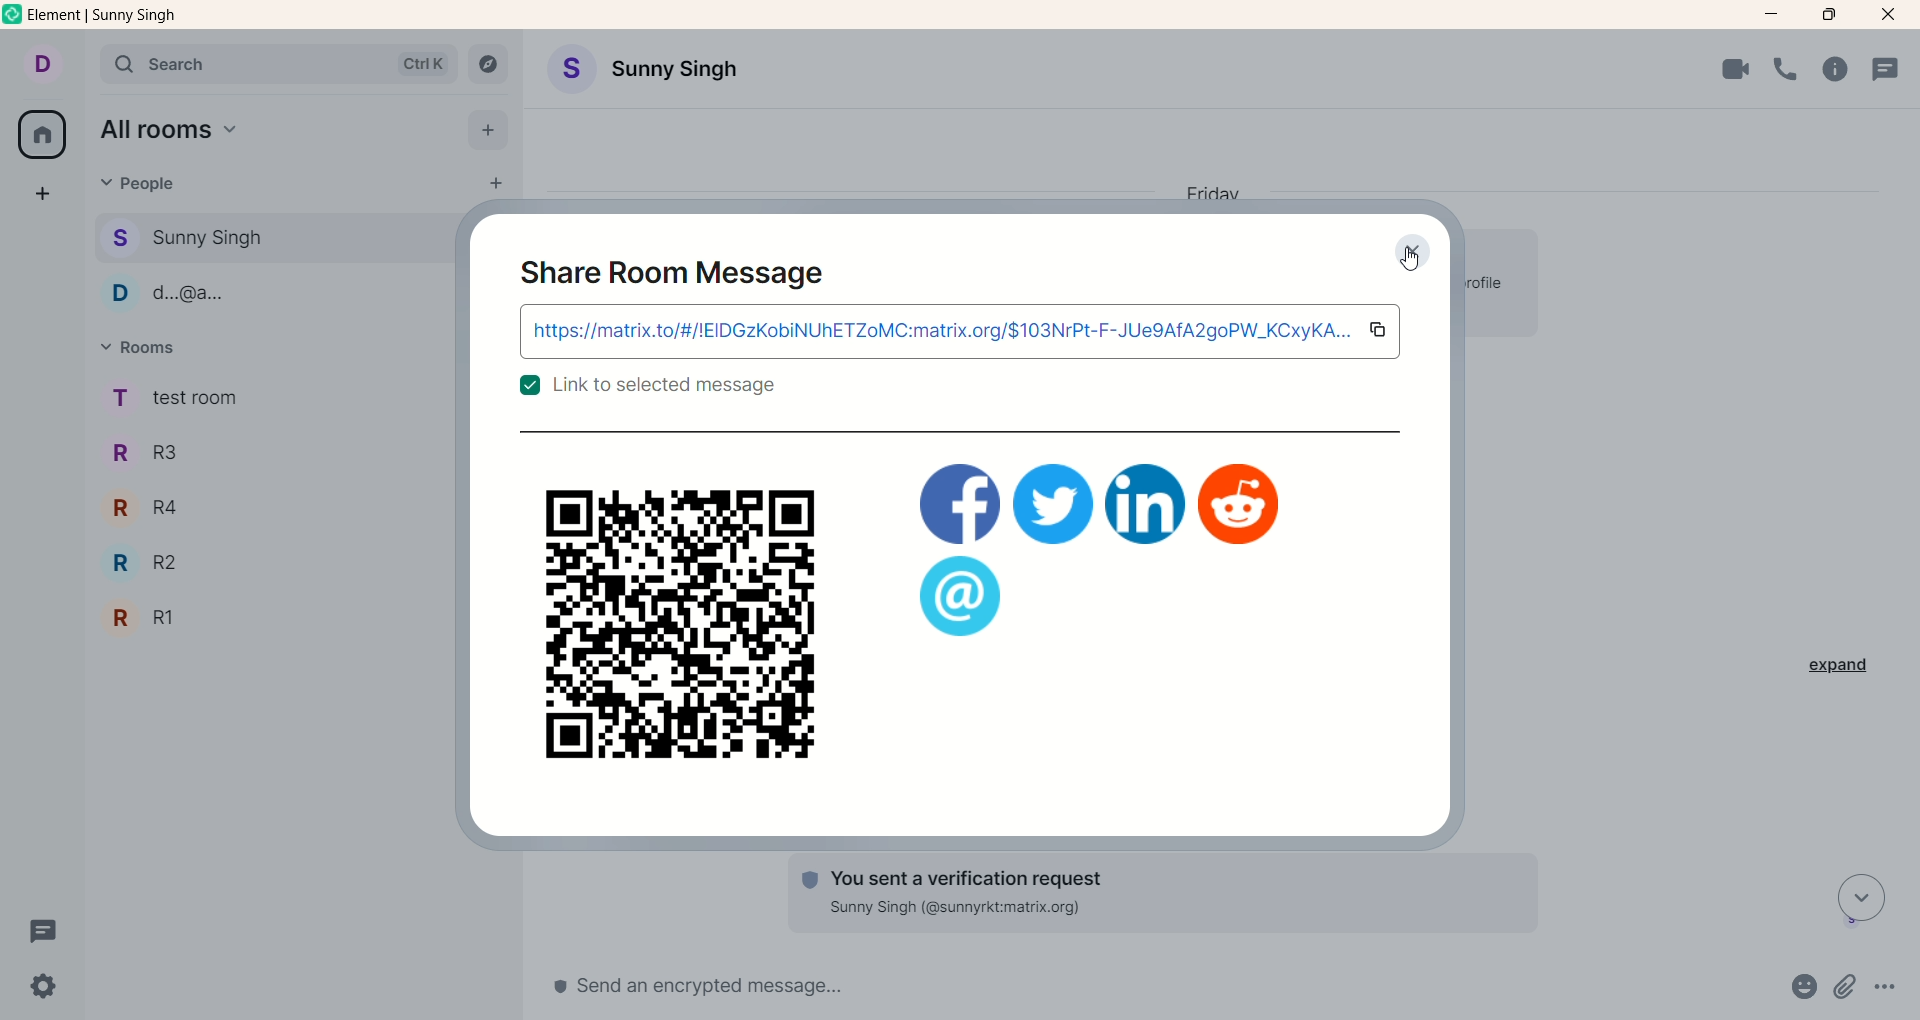 The image size is (1920, 1020). I want to click on room info, so click(1840, 70).